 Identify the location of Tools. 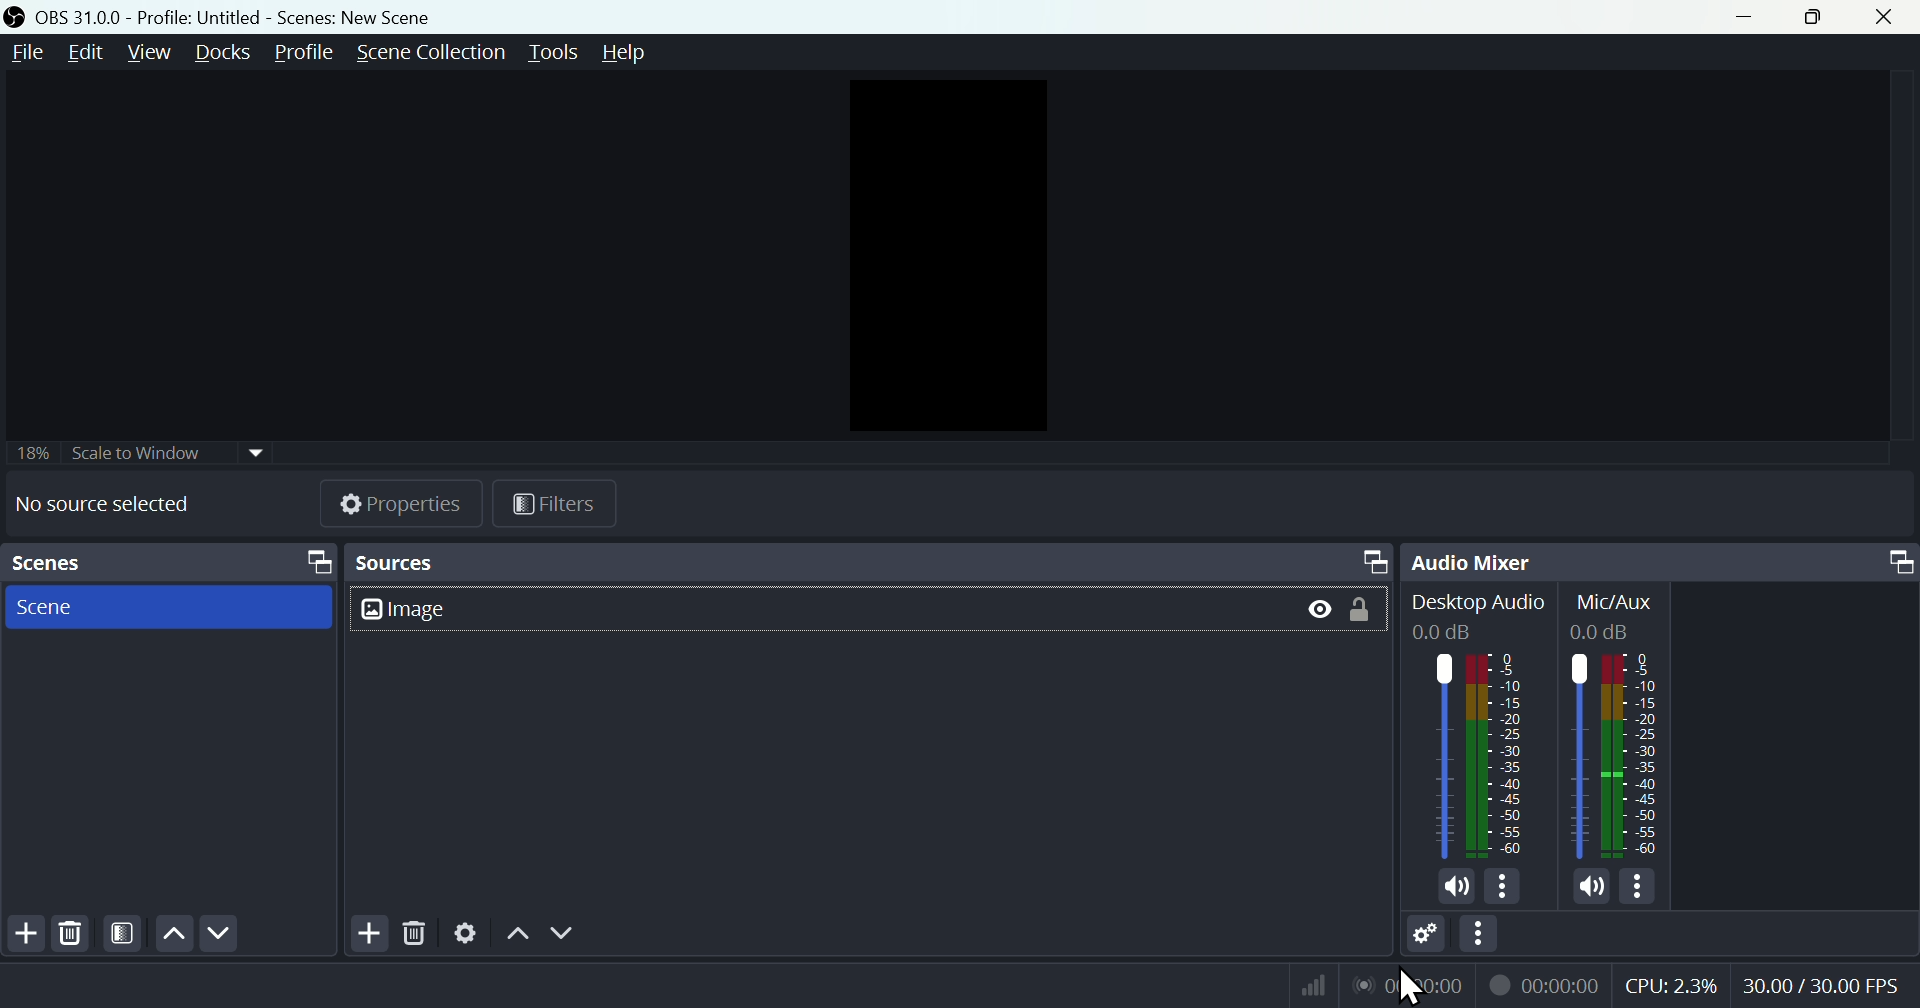
(557, 51).